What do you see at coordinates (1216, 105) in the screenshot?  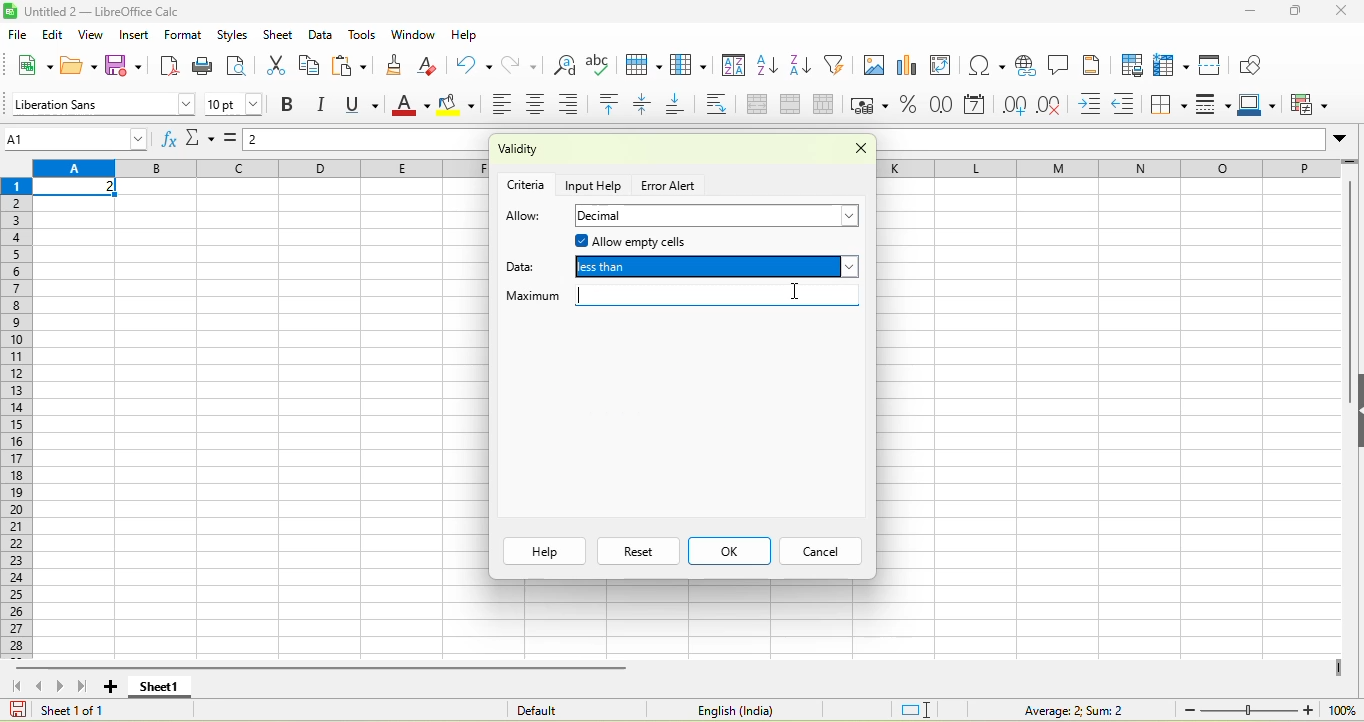 I see `border style` at bounding box center [1216, 105].